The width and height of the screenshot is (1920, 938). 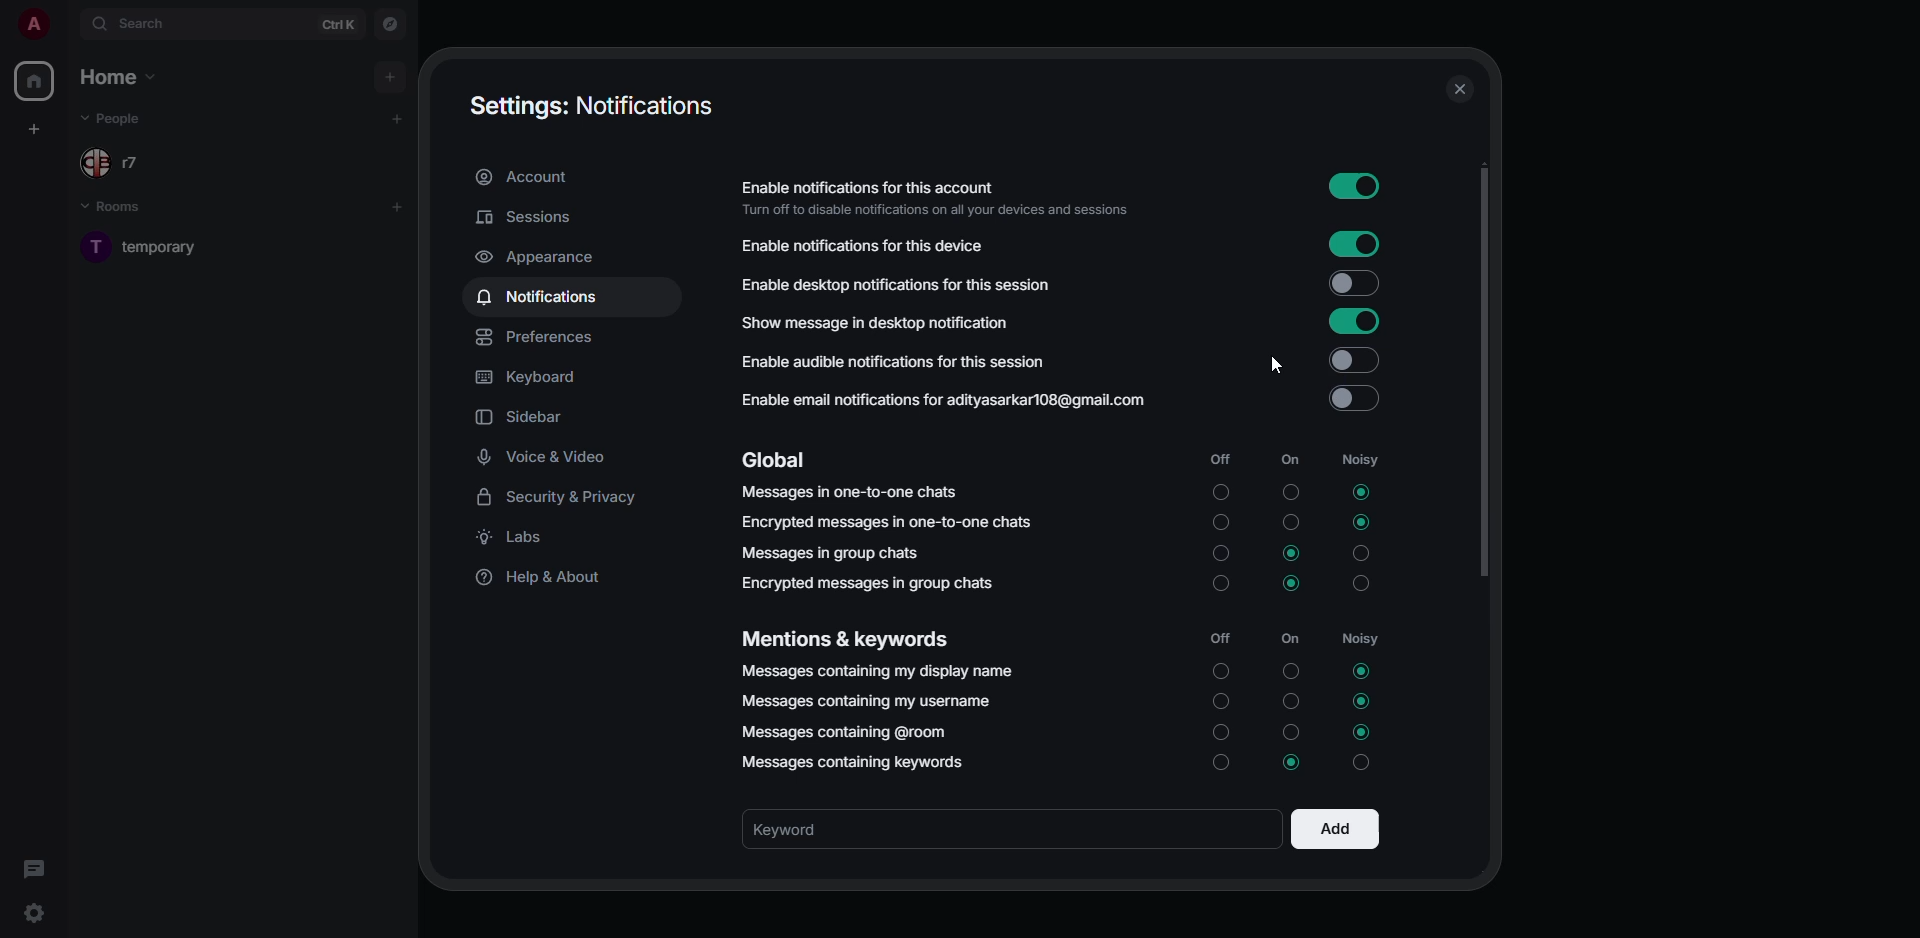 I want to click on enable audible notifications, so click(x=896, y=364).